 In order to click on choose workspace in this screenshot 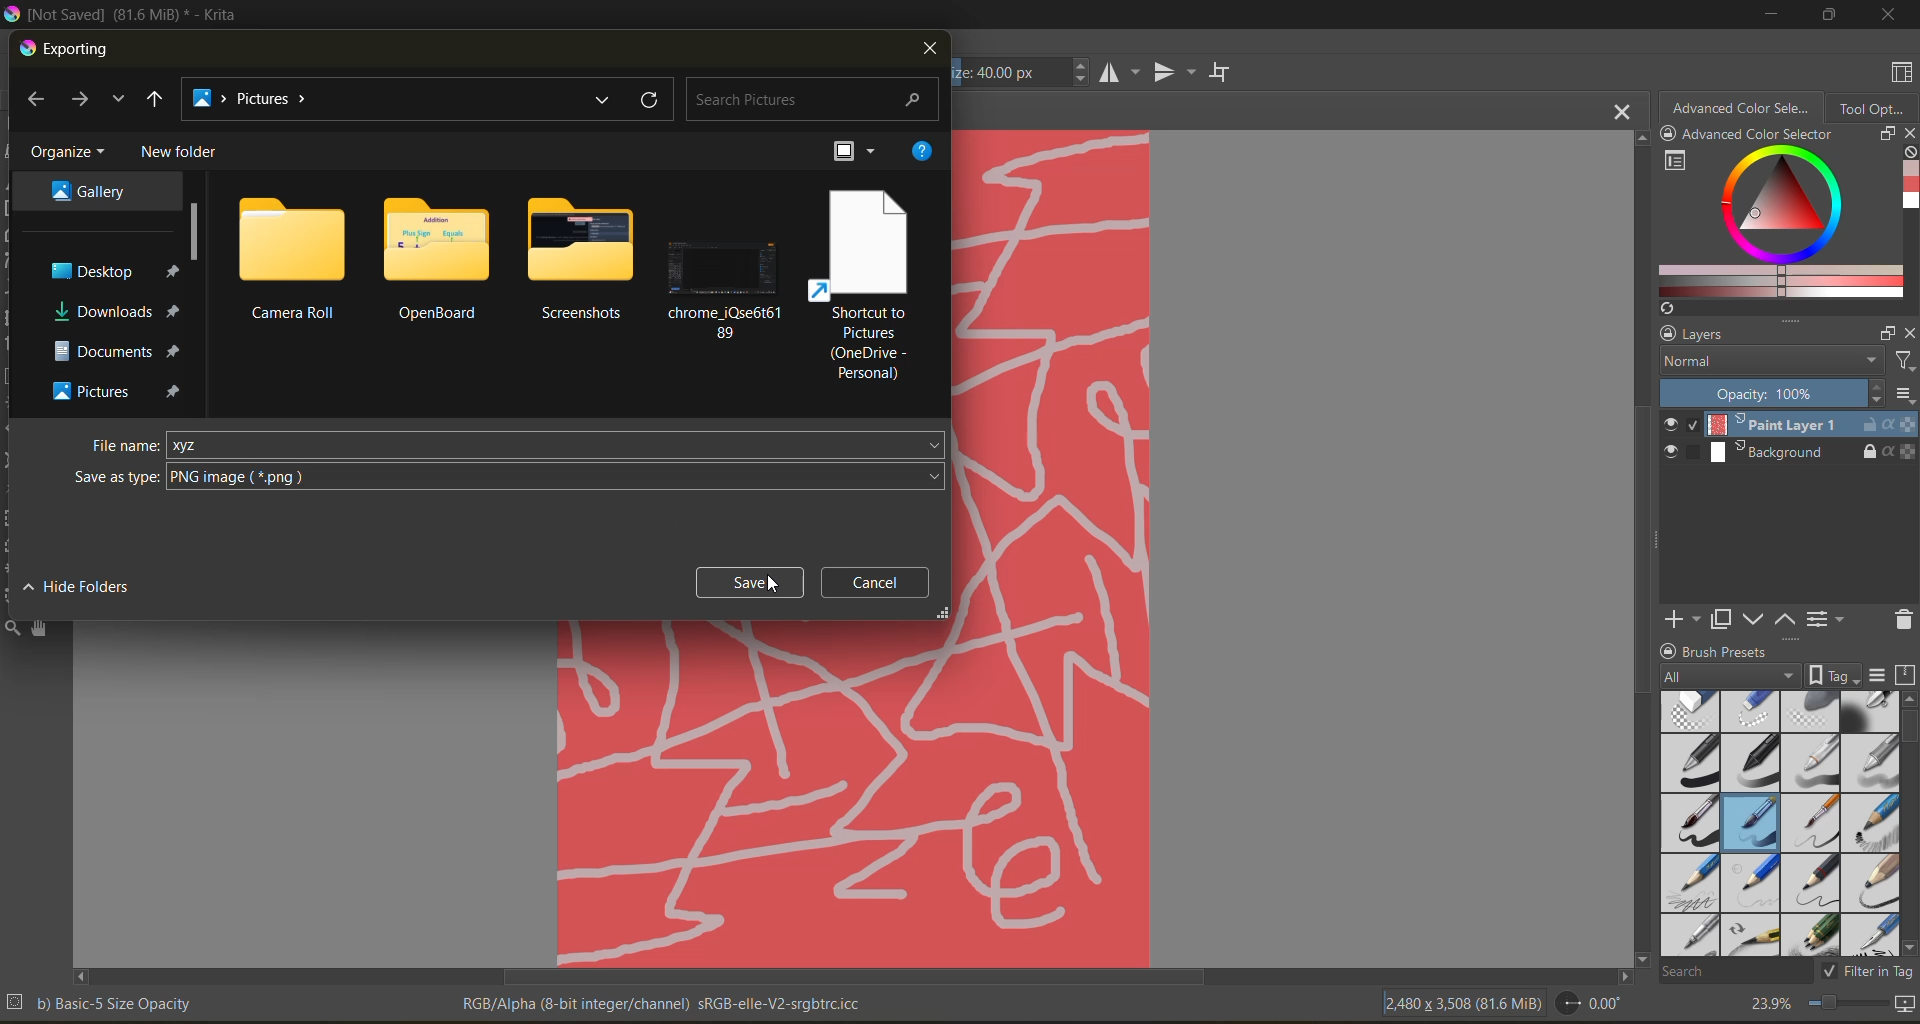, I will do `click(1897, 75)`.